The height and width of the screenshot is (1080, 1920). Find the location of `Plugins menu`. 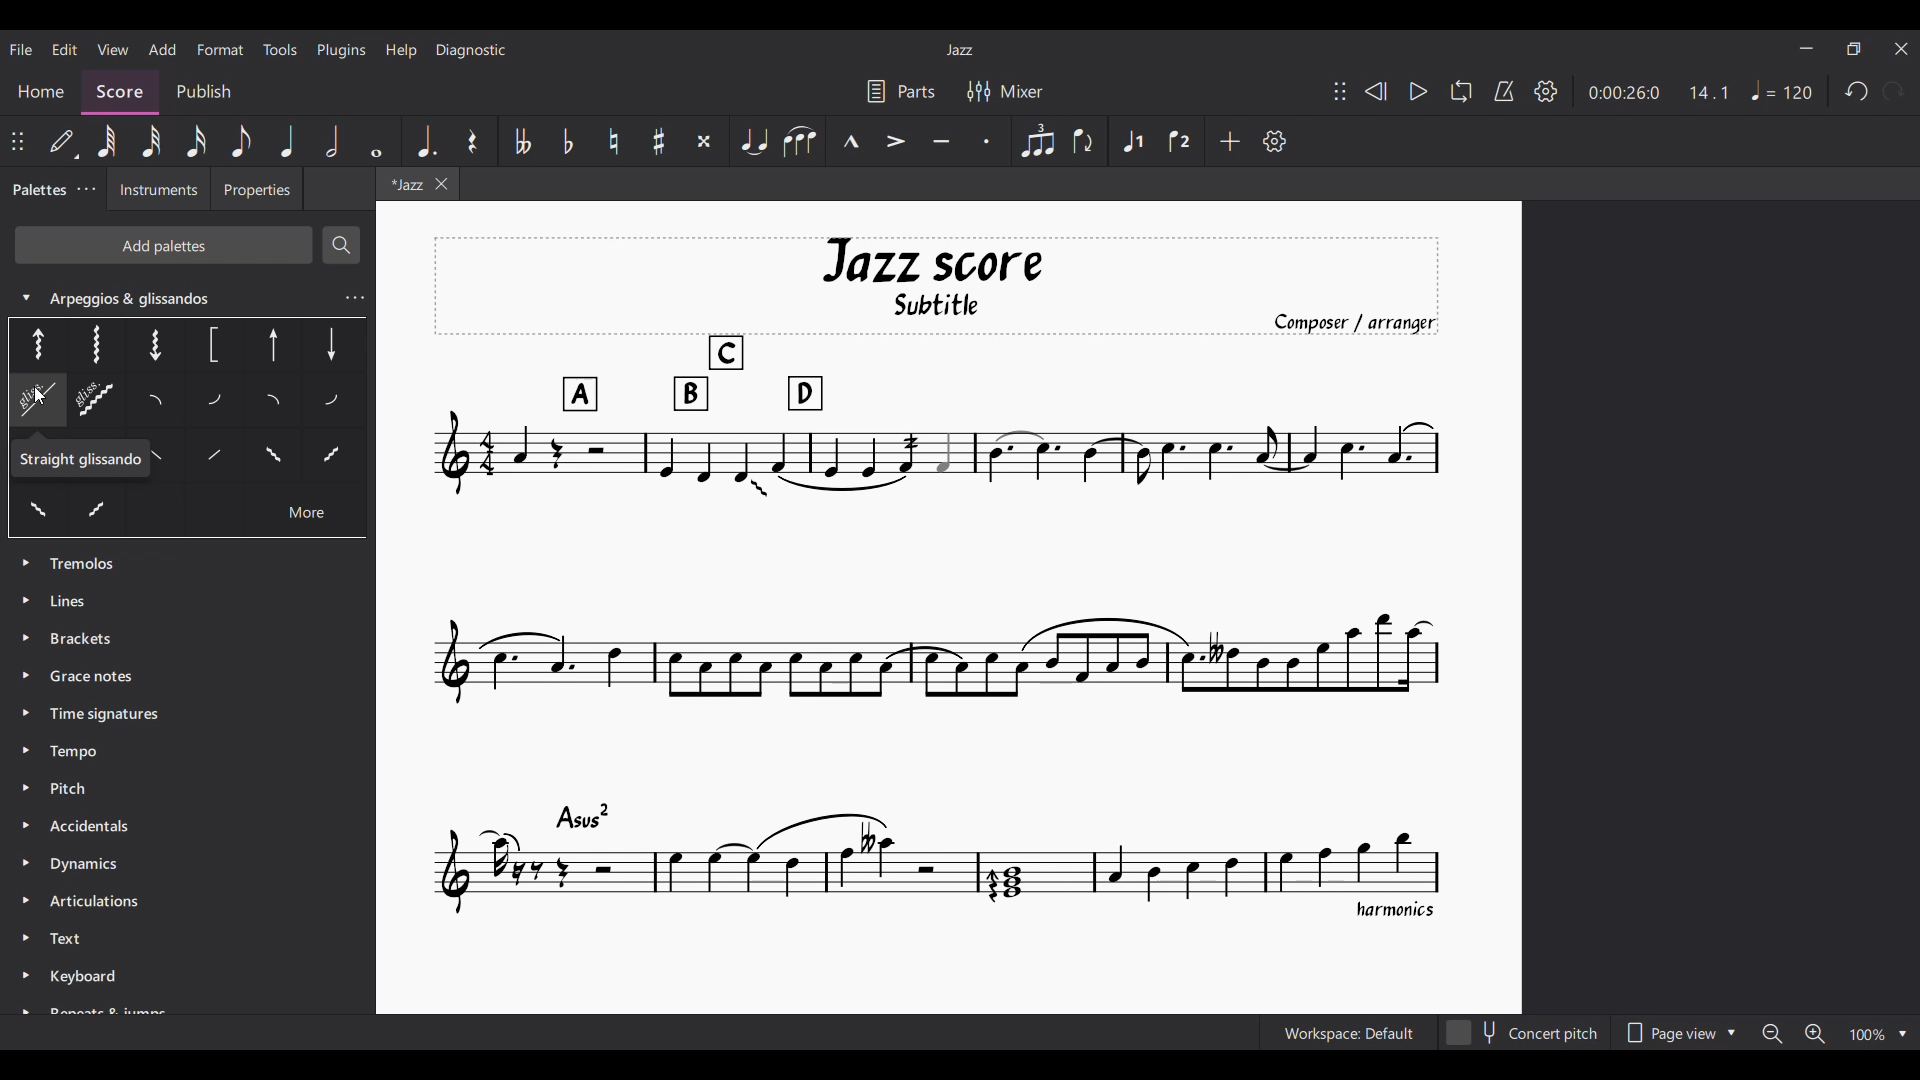

Plugins menu is located at coordinates (342, 51).